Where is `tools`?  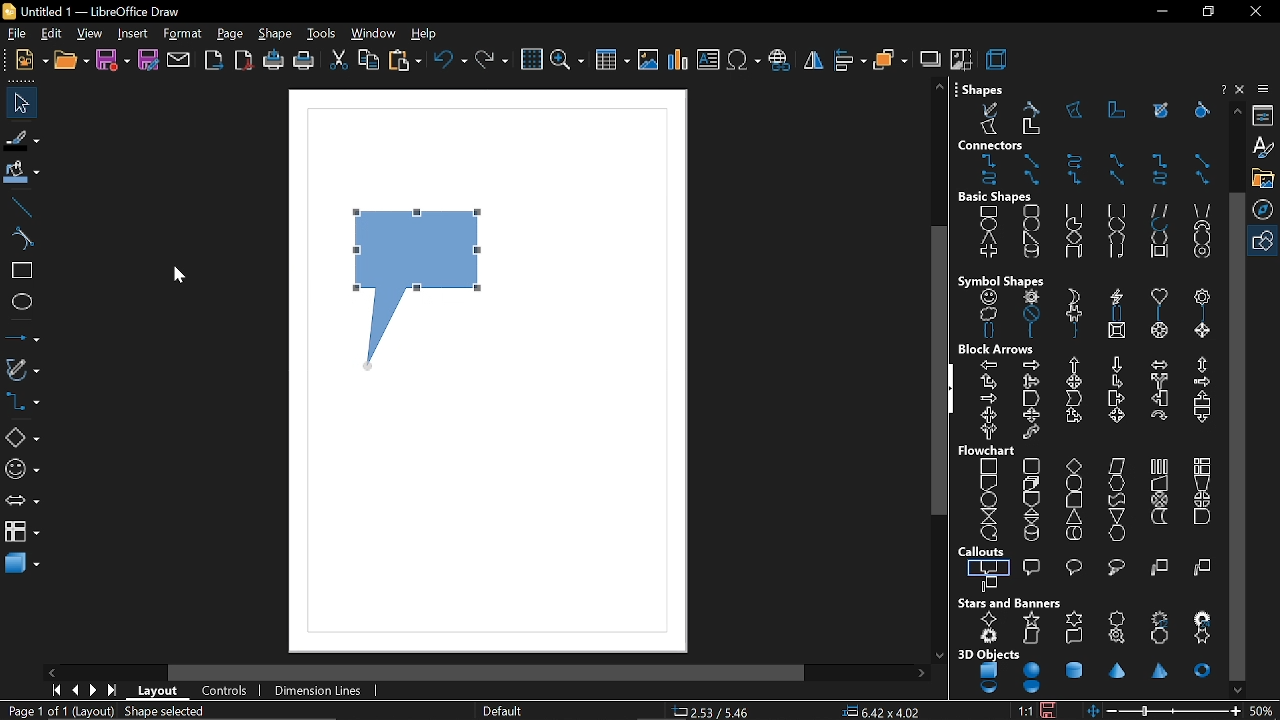 tools is located at coordinates (324, 35).